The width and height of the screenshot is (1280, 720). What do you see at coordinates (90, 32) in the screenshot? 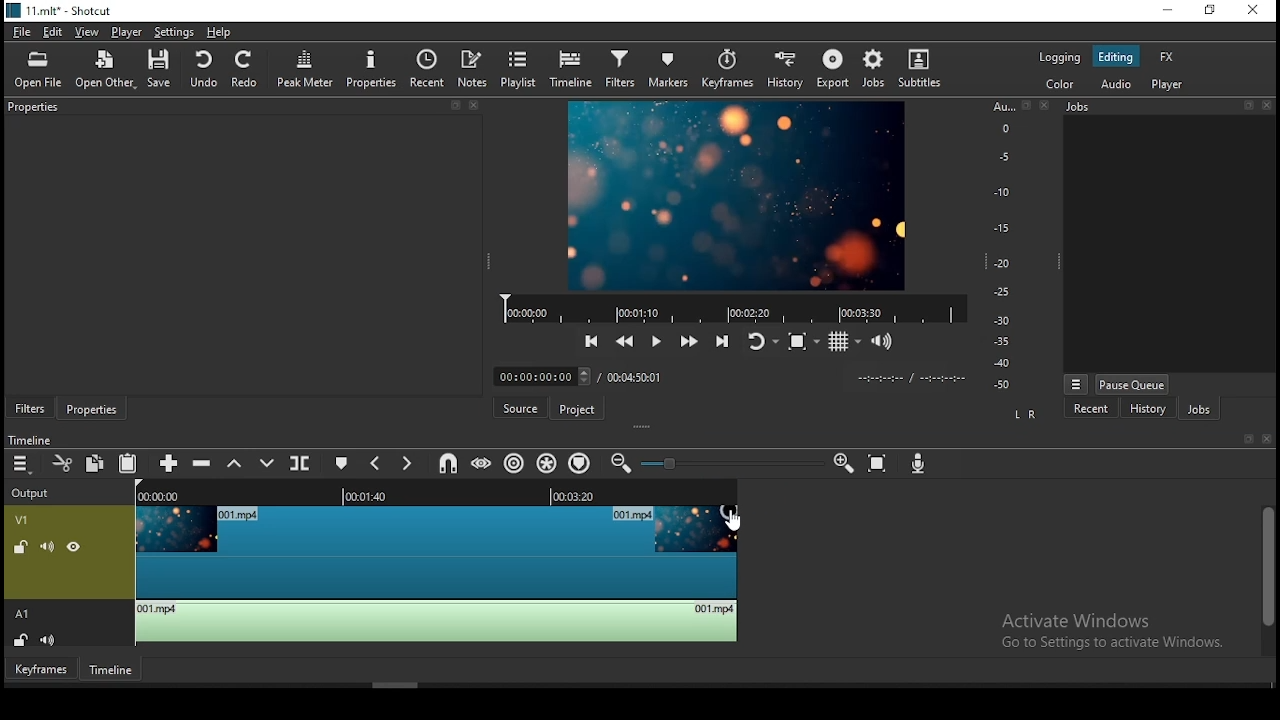
I see `view` at bounding box center [90, 32].